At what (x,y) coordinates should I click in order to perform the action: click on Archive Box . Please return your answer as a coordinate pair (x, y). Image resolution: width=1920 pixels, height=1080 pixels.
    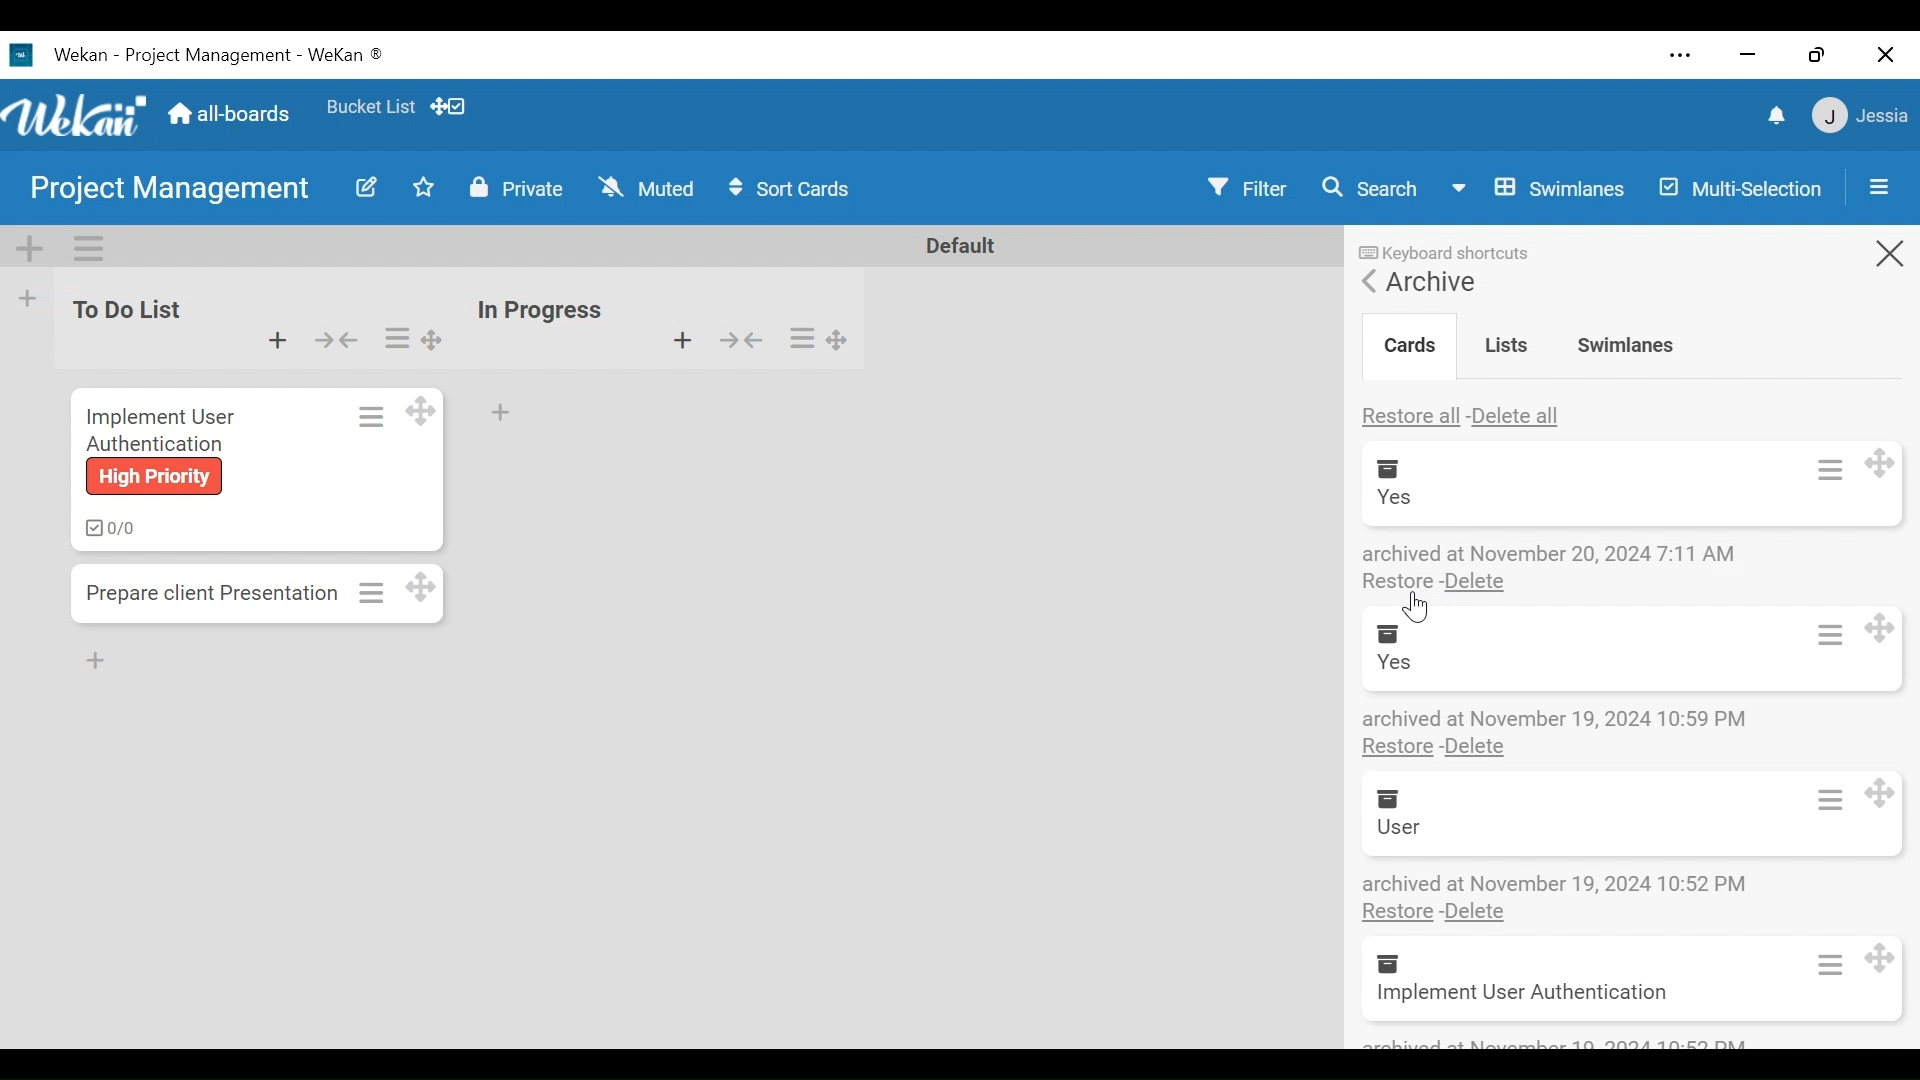
    Looking at the image, I should click on (1402, 633).